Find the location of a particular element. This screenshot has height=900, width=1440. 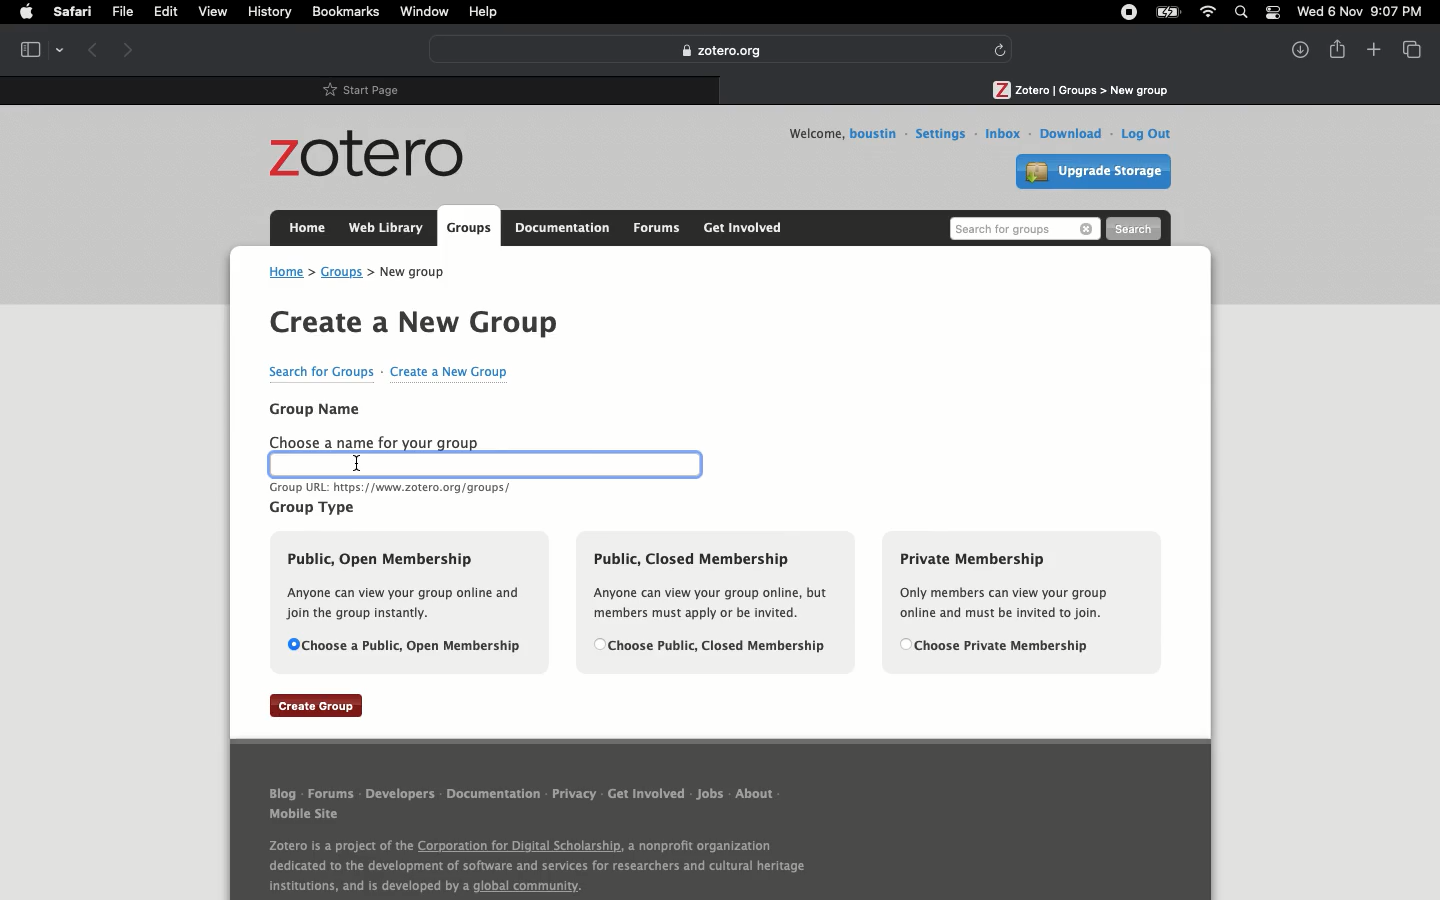

Inbox is located at coordinates (1003, 132).